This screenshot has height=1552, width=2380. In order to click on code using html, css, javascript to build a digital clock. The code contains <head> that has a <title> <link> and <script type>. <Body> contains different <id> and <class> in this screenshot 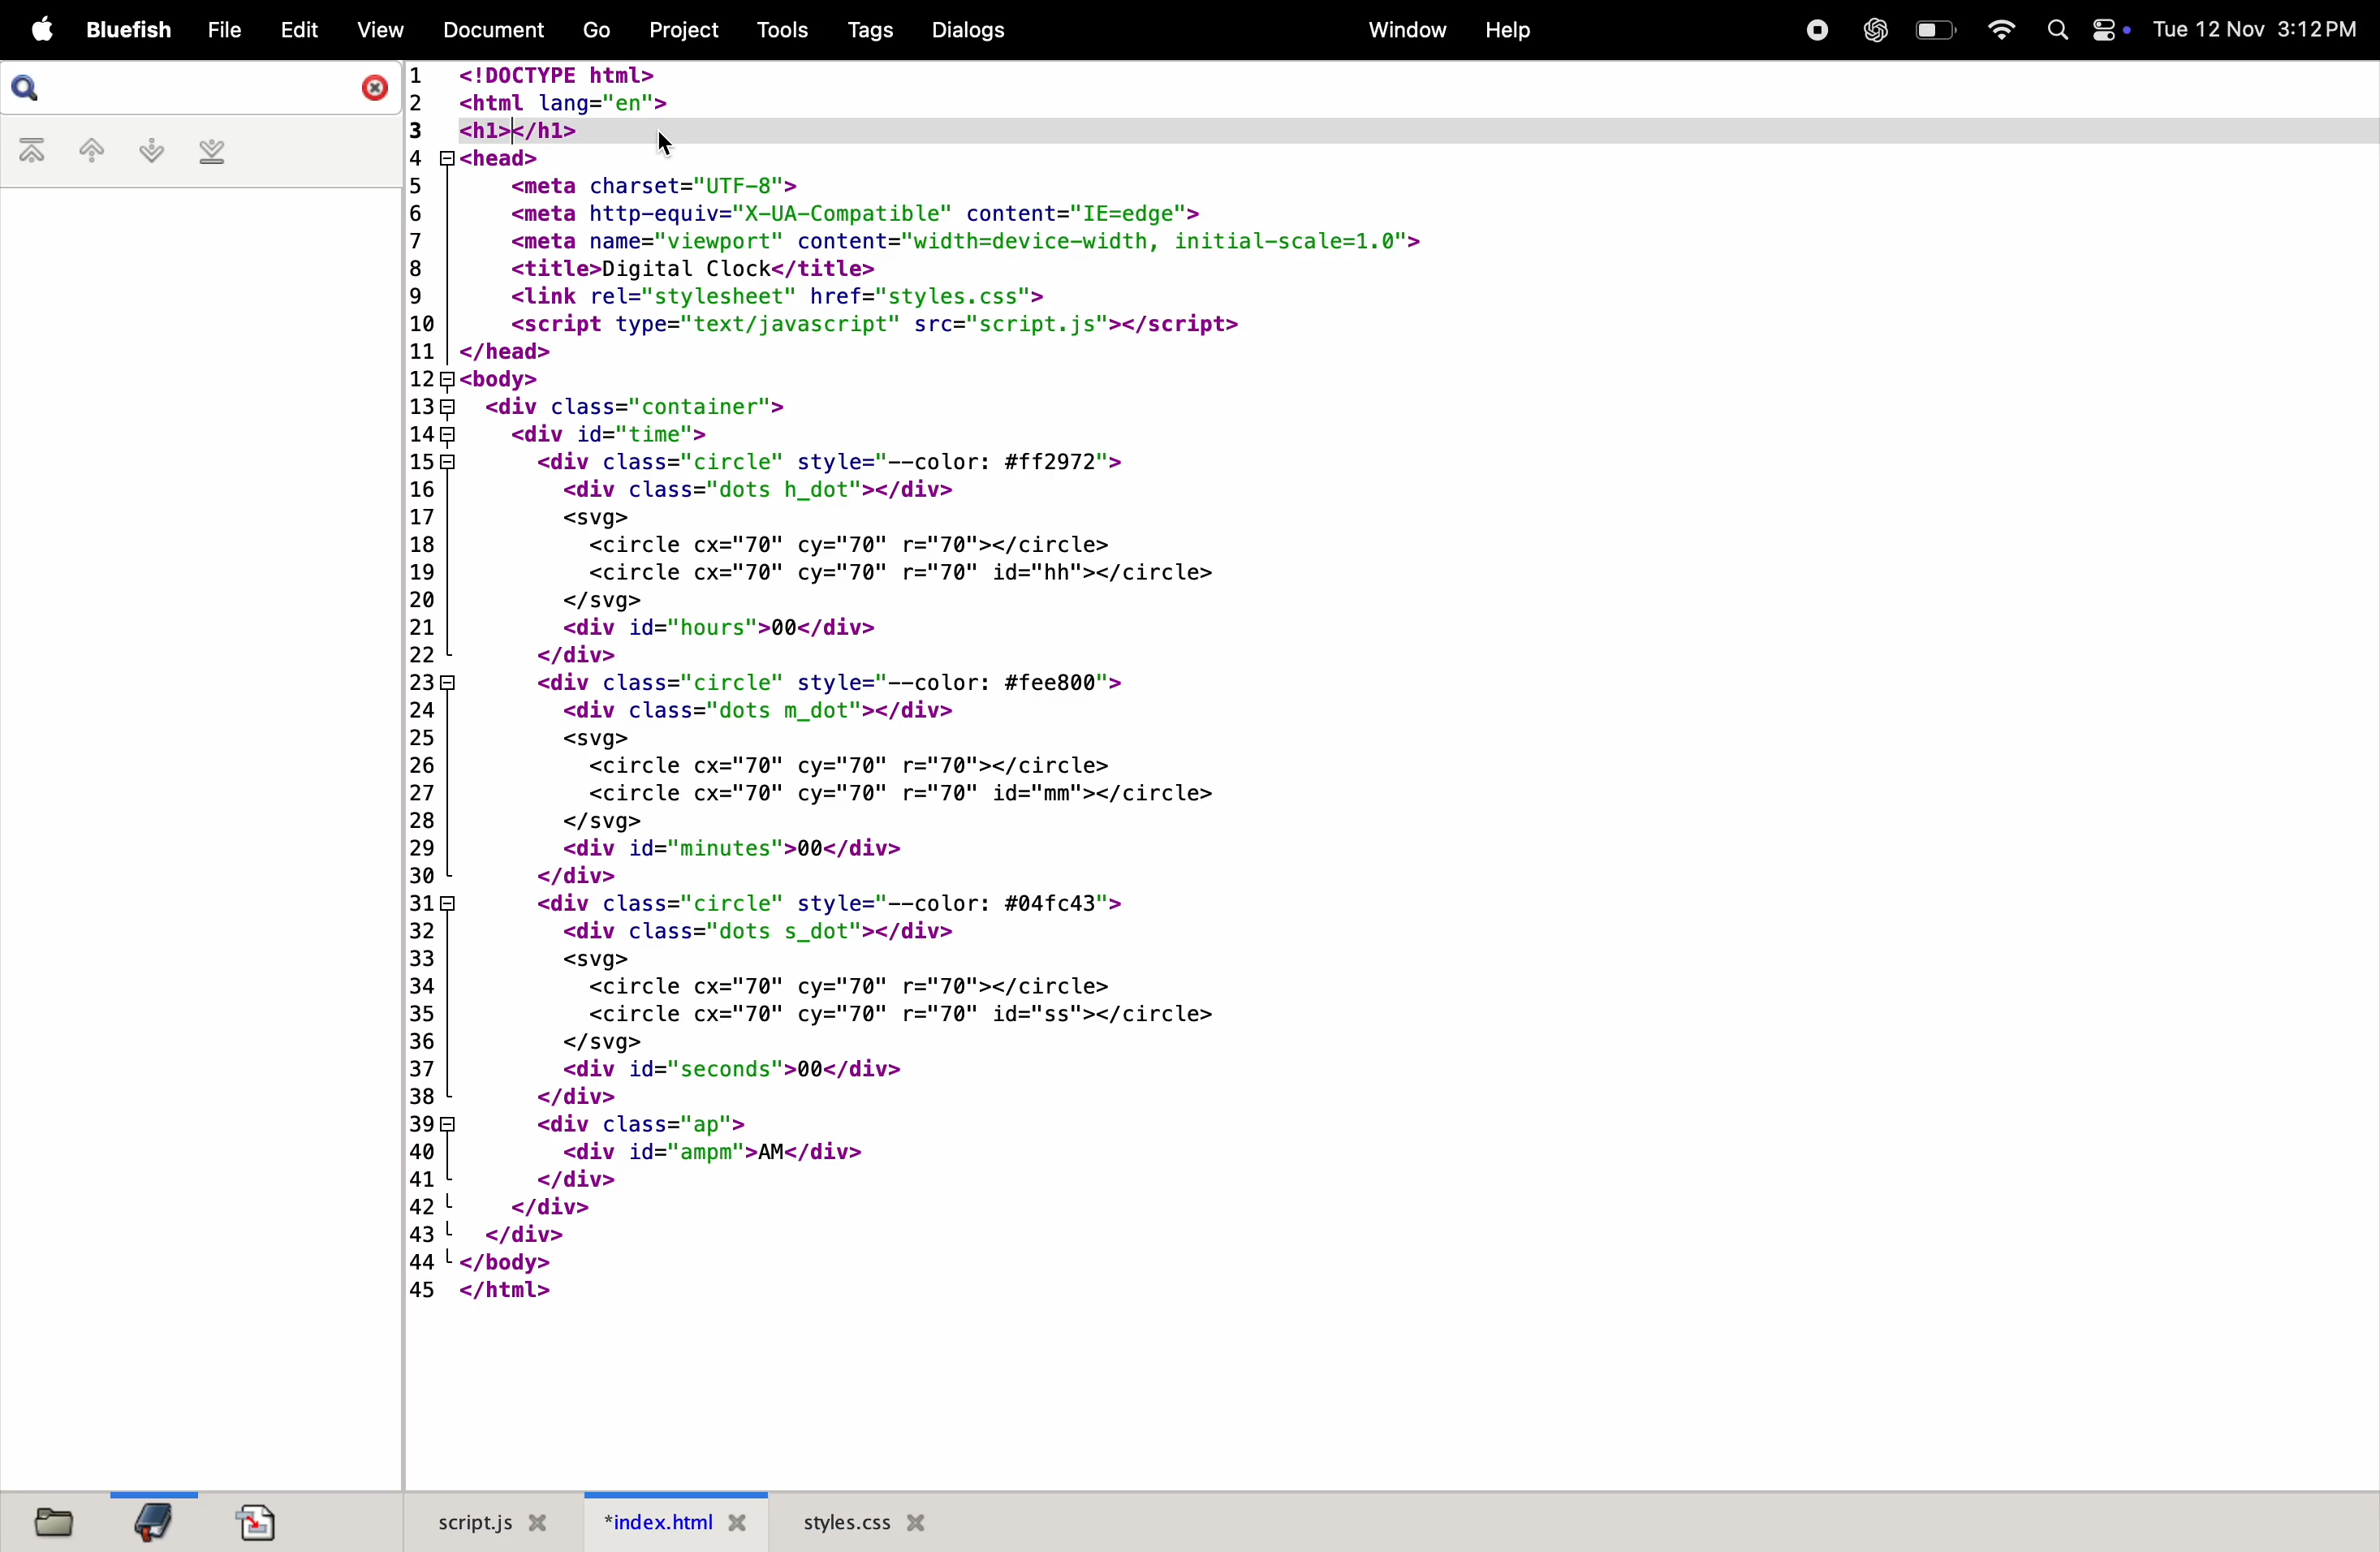, I will do `click(1387, 776)`.